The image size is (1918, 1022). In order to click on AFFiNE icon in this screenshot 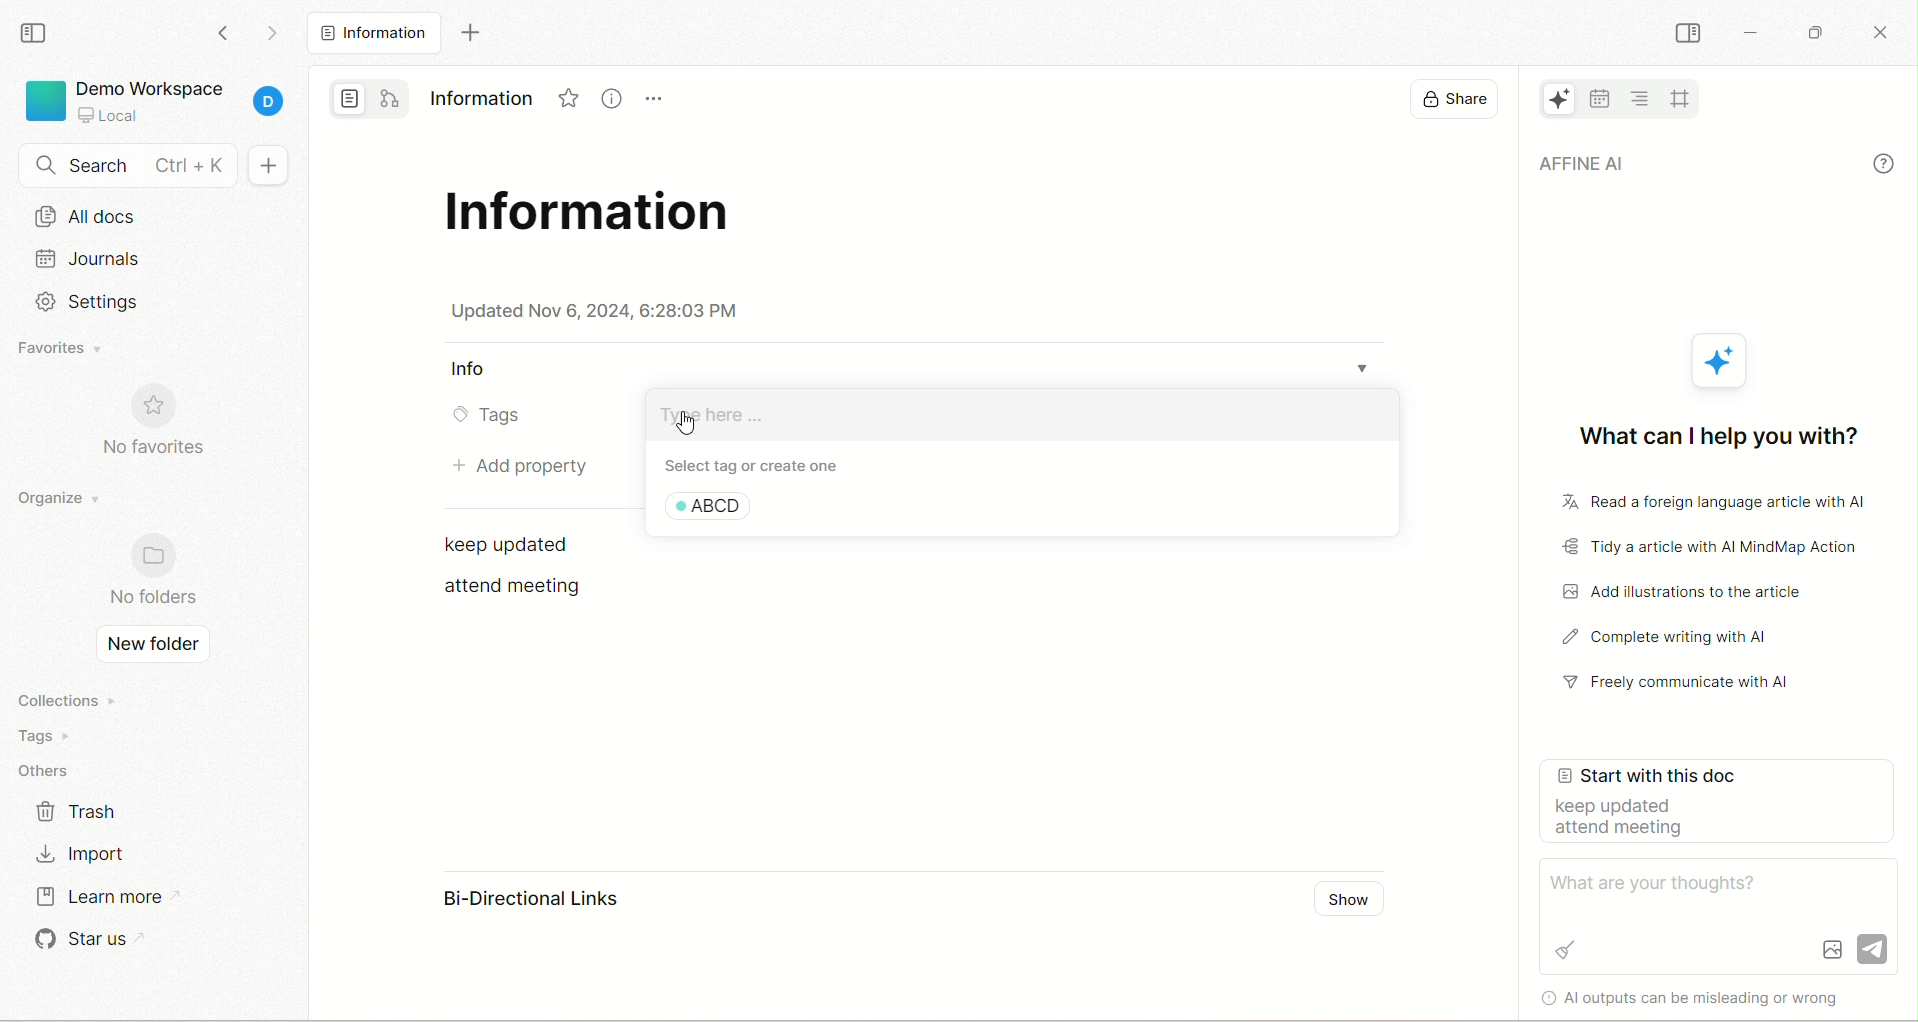, I will do `click(1723, 361)`.